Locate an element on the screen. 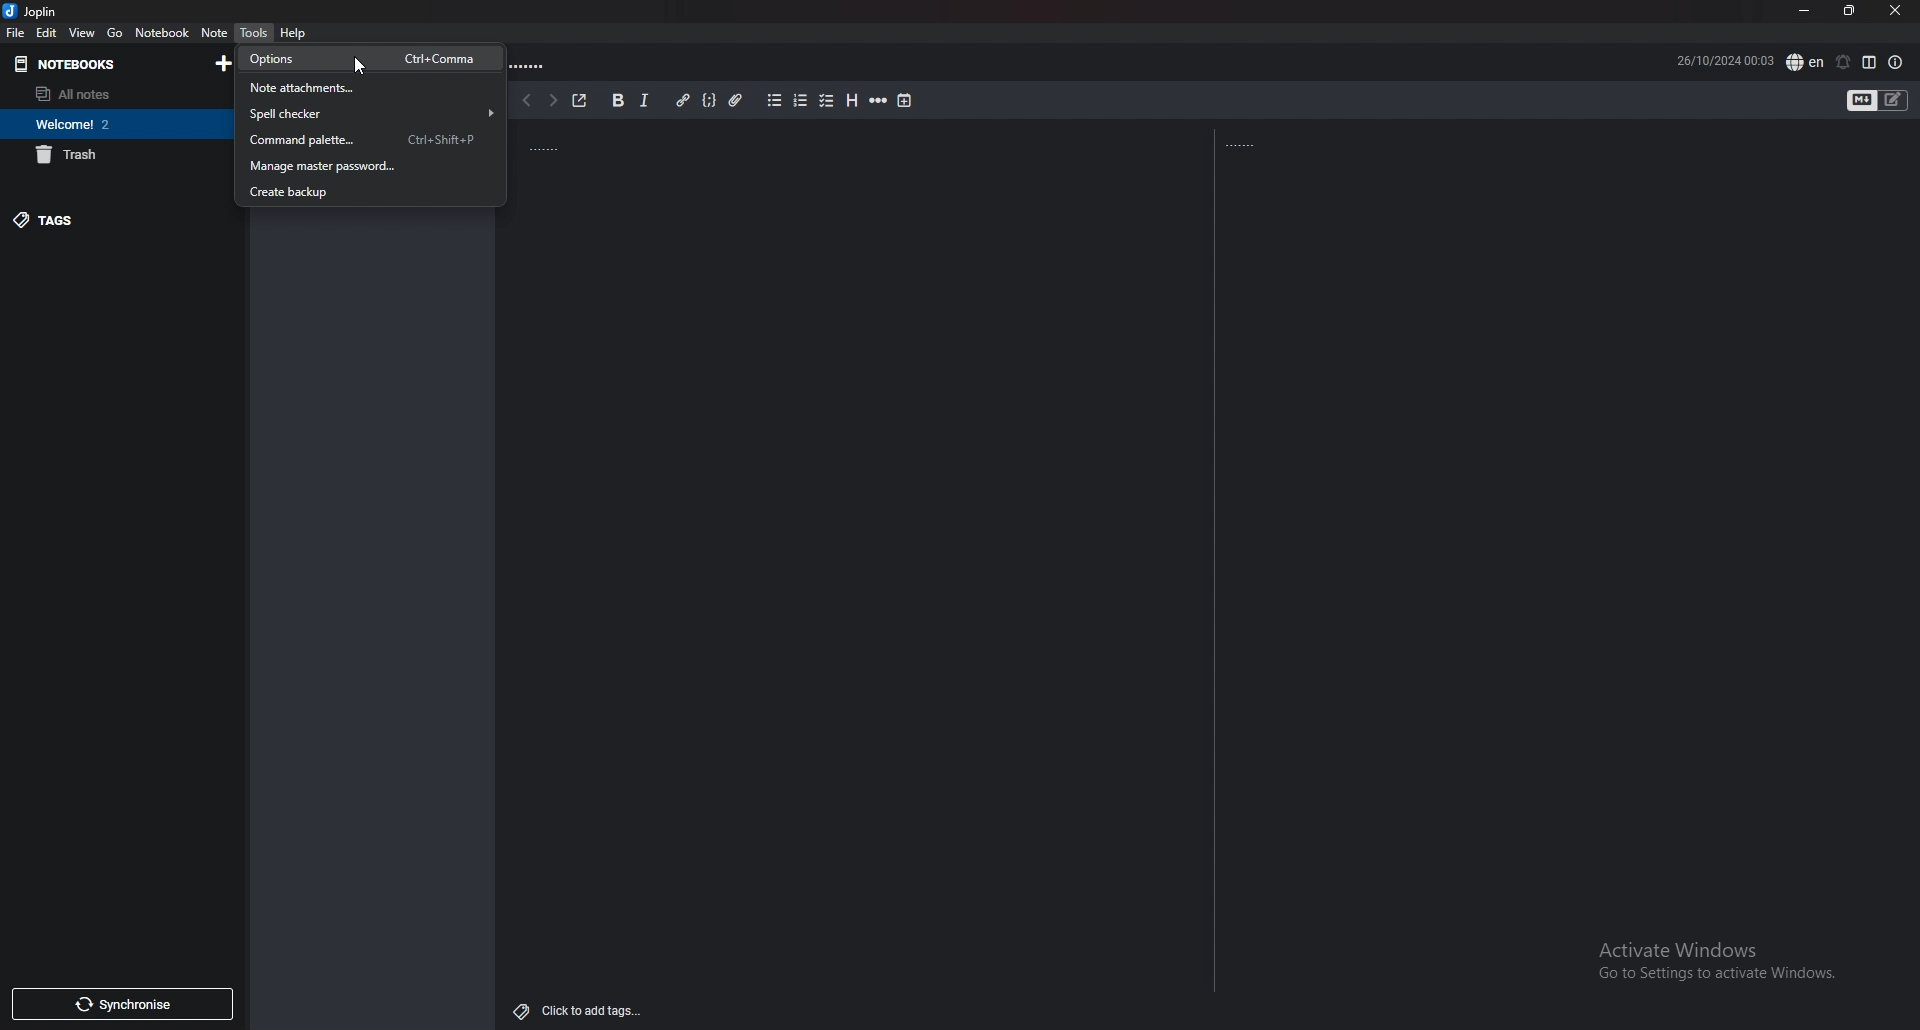  add notebooks is located at coordinates (225, 63).